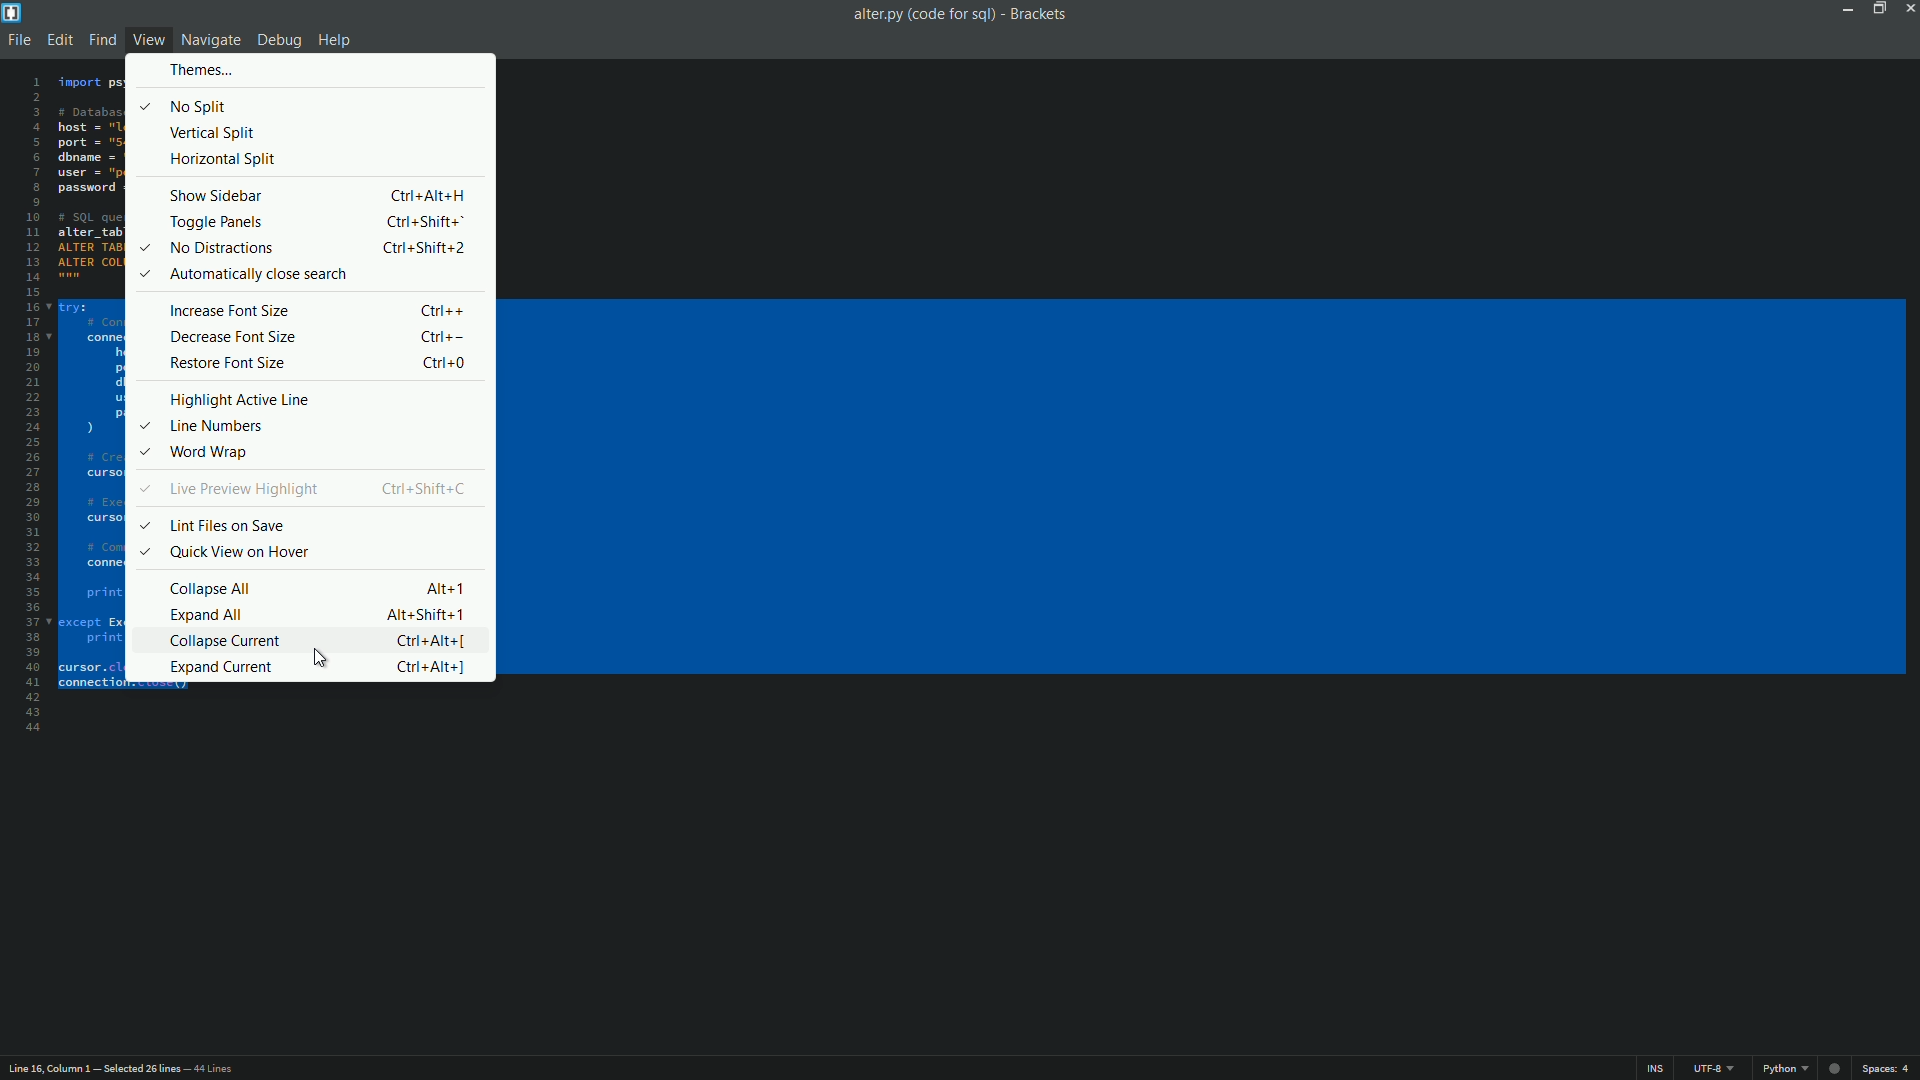 The image size is (1920, 1080). Describe the element at coordinates (428, 614) in the screenshot. I see `keyboard shortcut` at that location.